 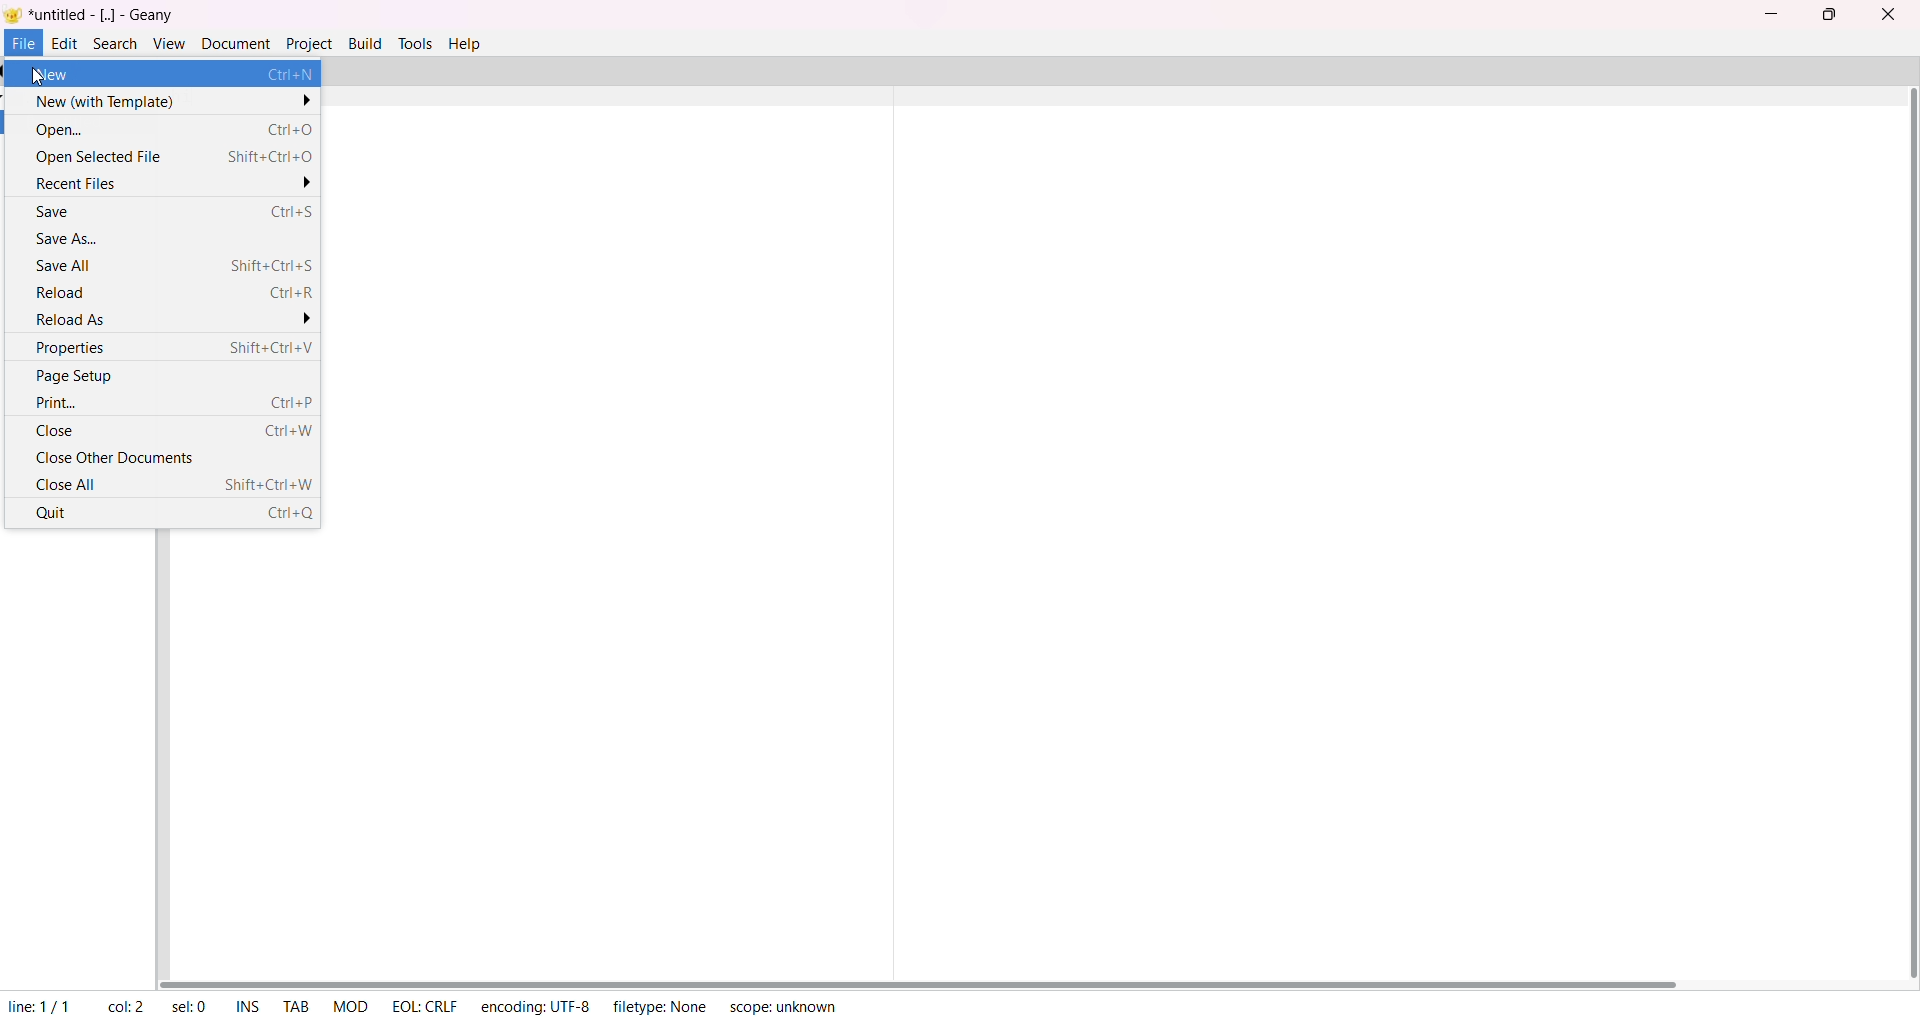 I want to click on tools, so click(x=414, y=43).